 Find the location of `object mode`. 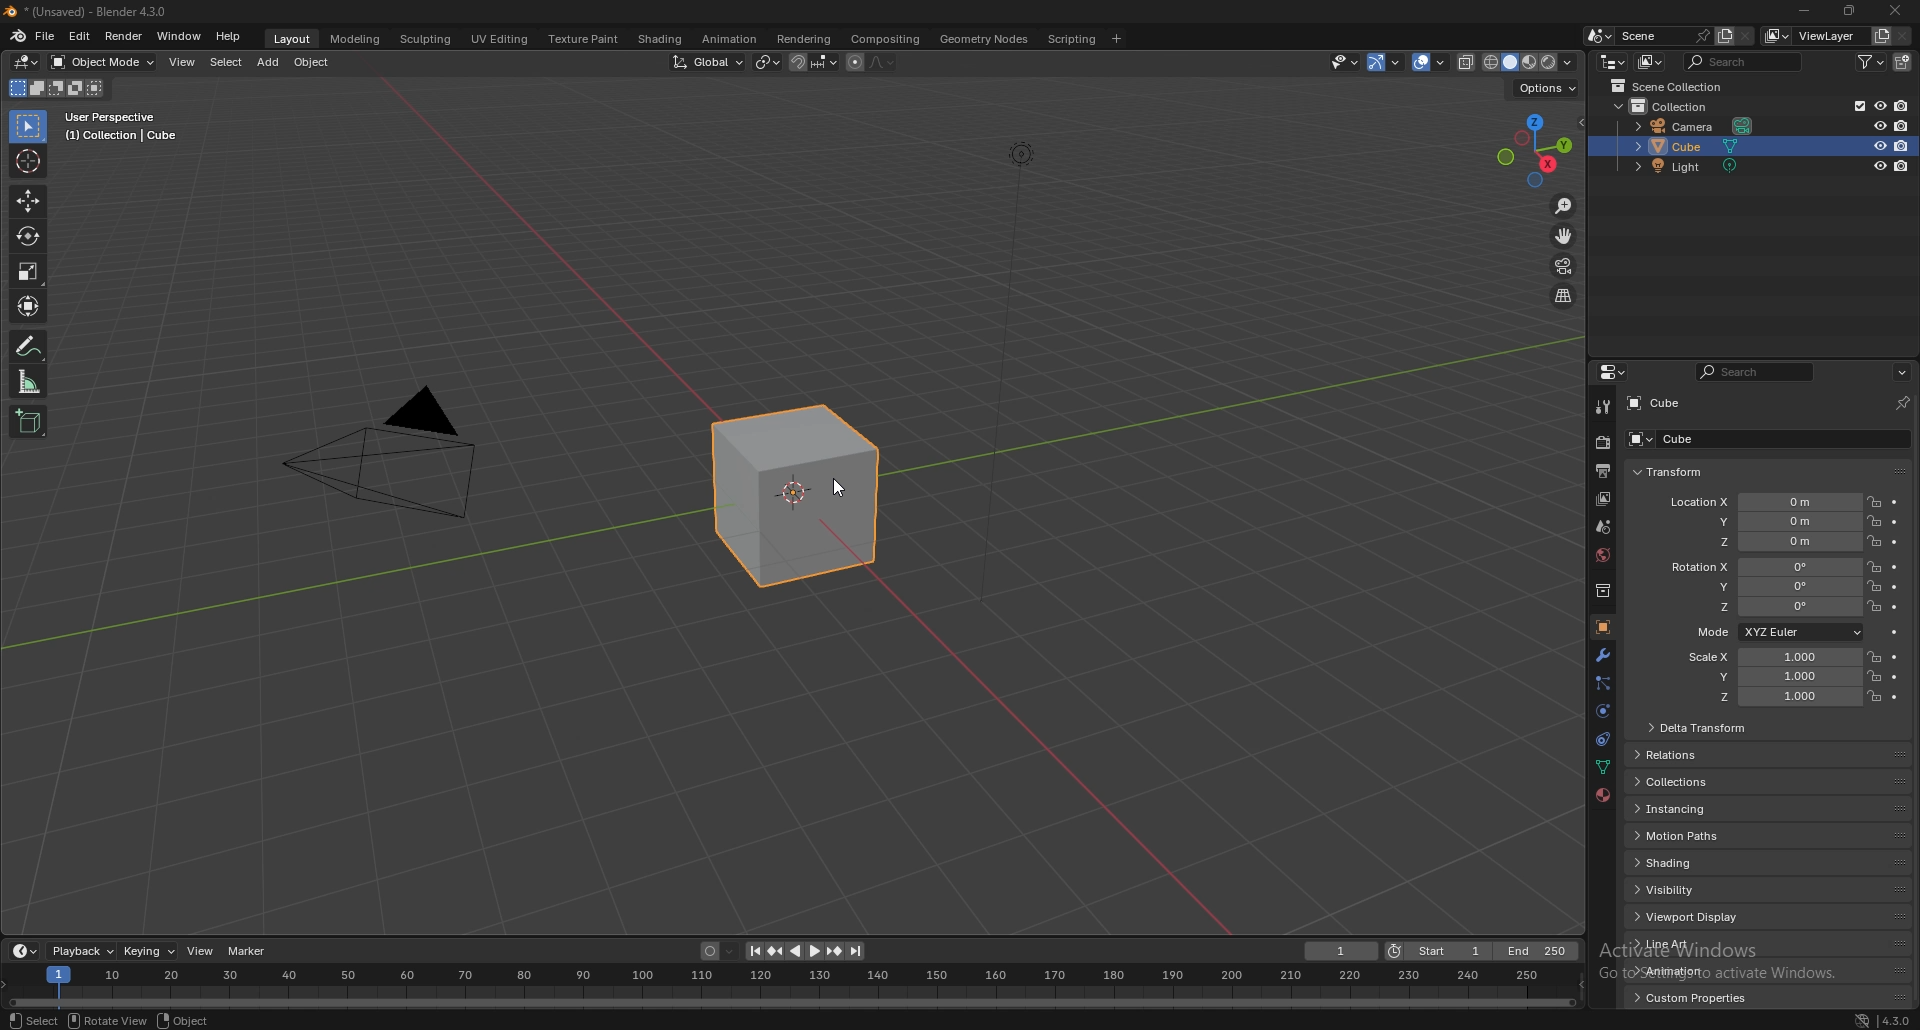

object mode is located at coordinates (104, 62).